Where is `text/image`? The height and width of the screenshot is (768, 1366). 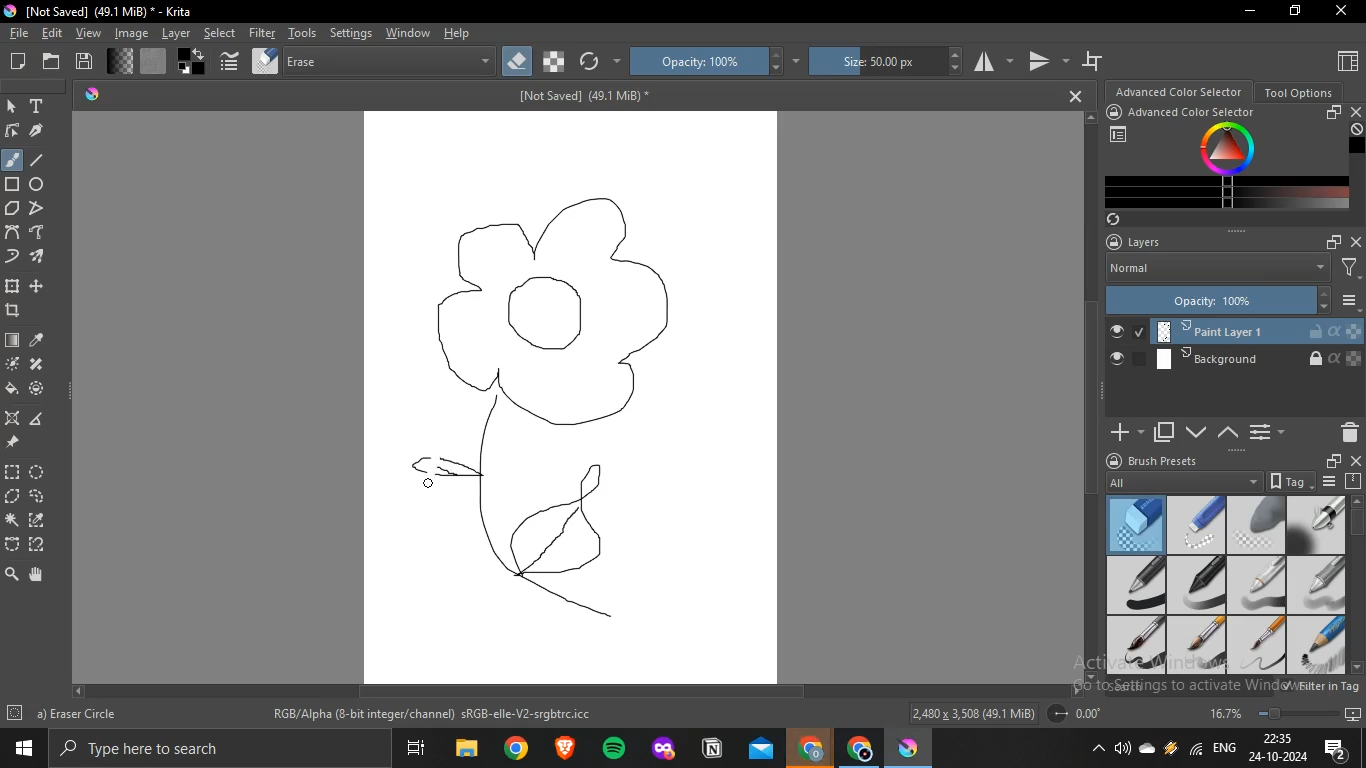
text/image is located at coordinates (572, 398).